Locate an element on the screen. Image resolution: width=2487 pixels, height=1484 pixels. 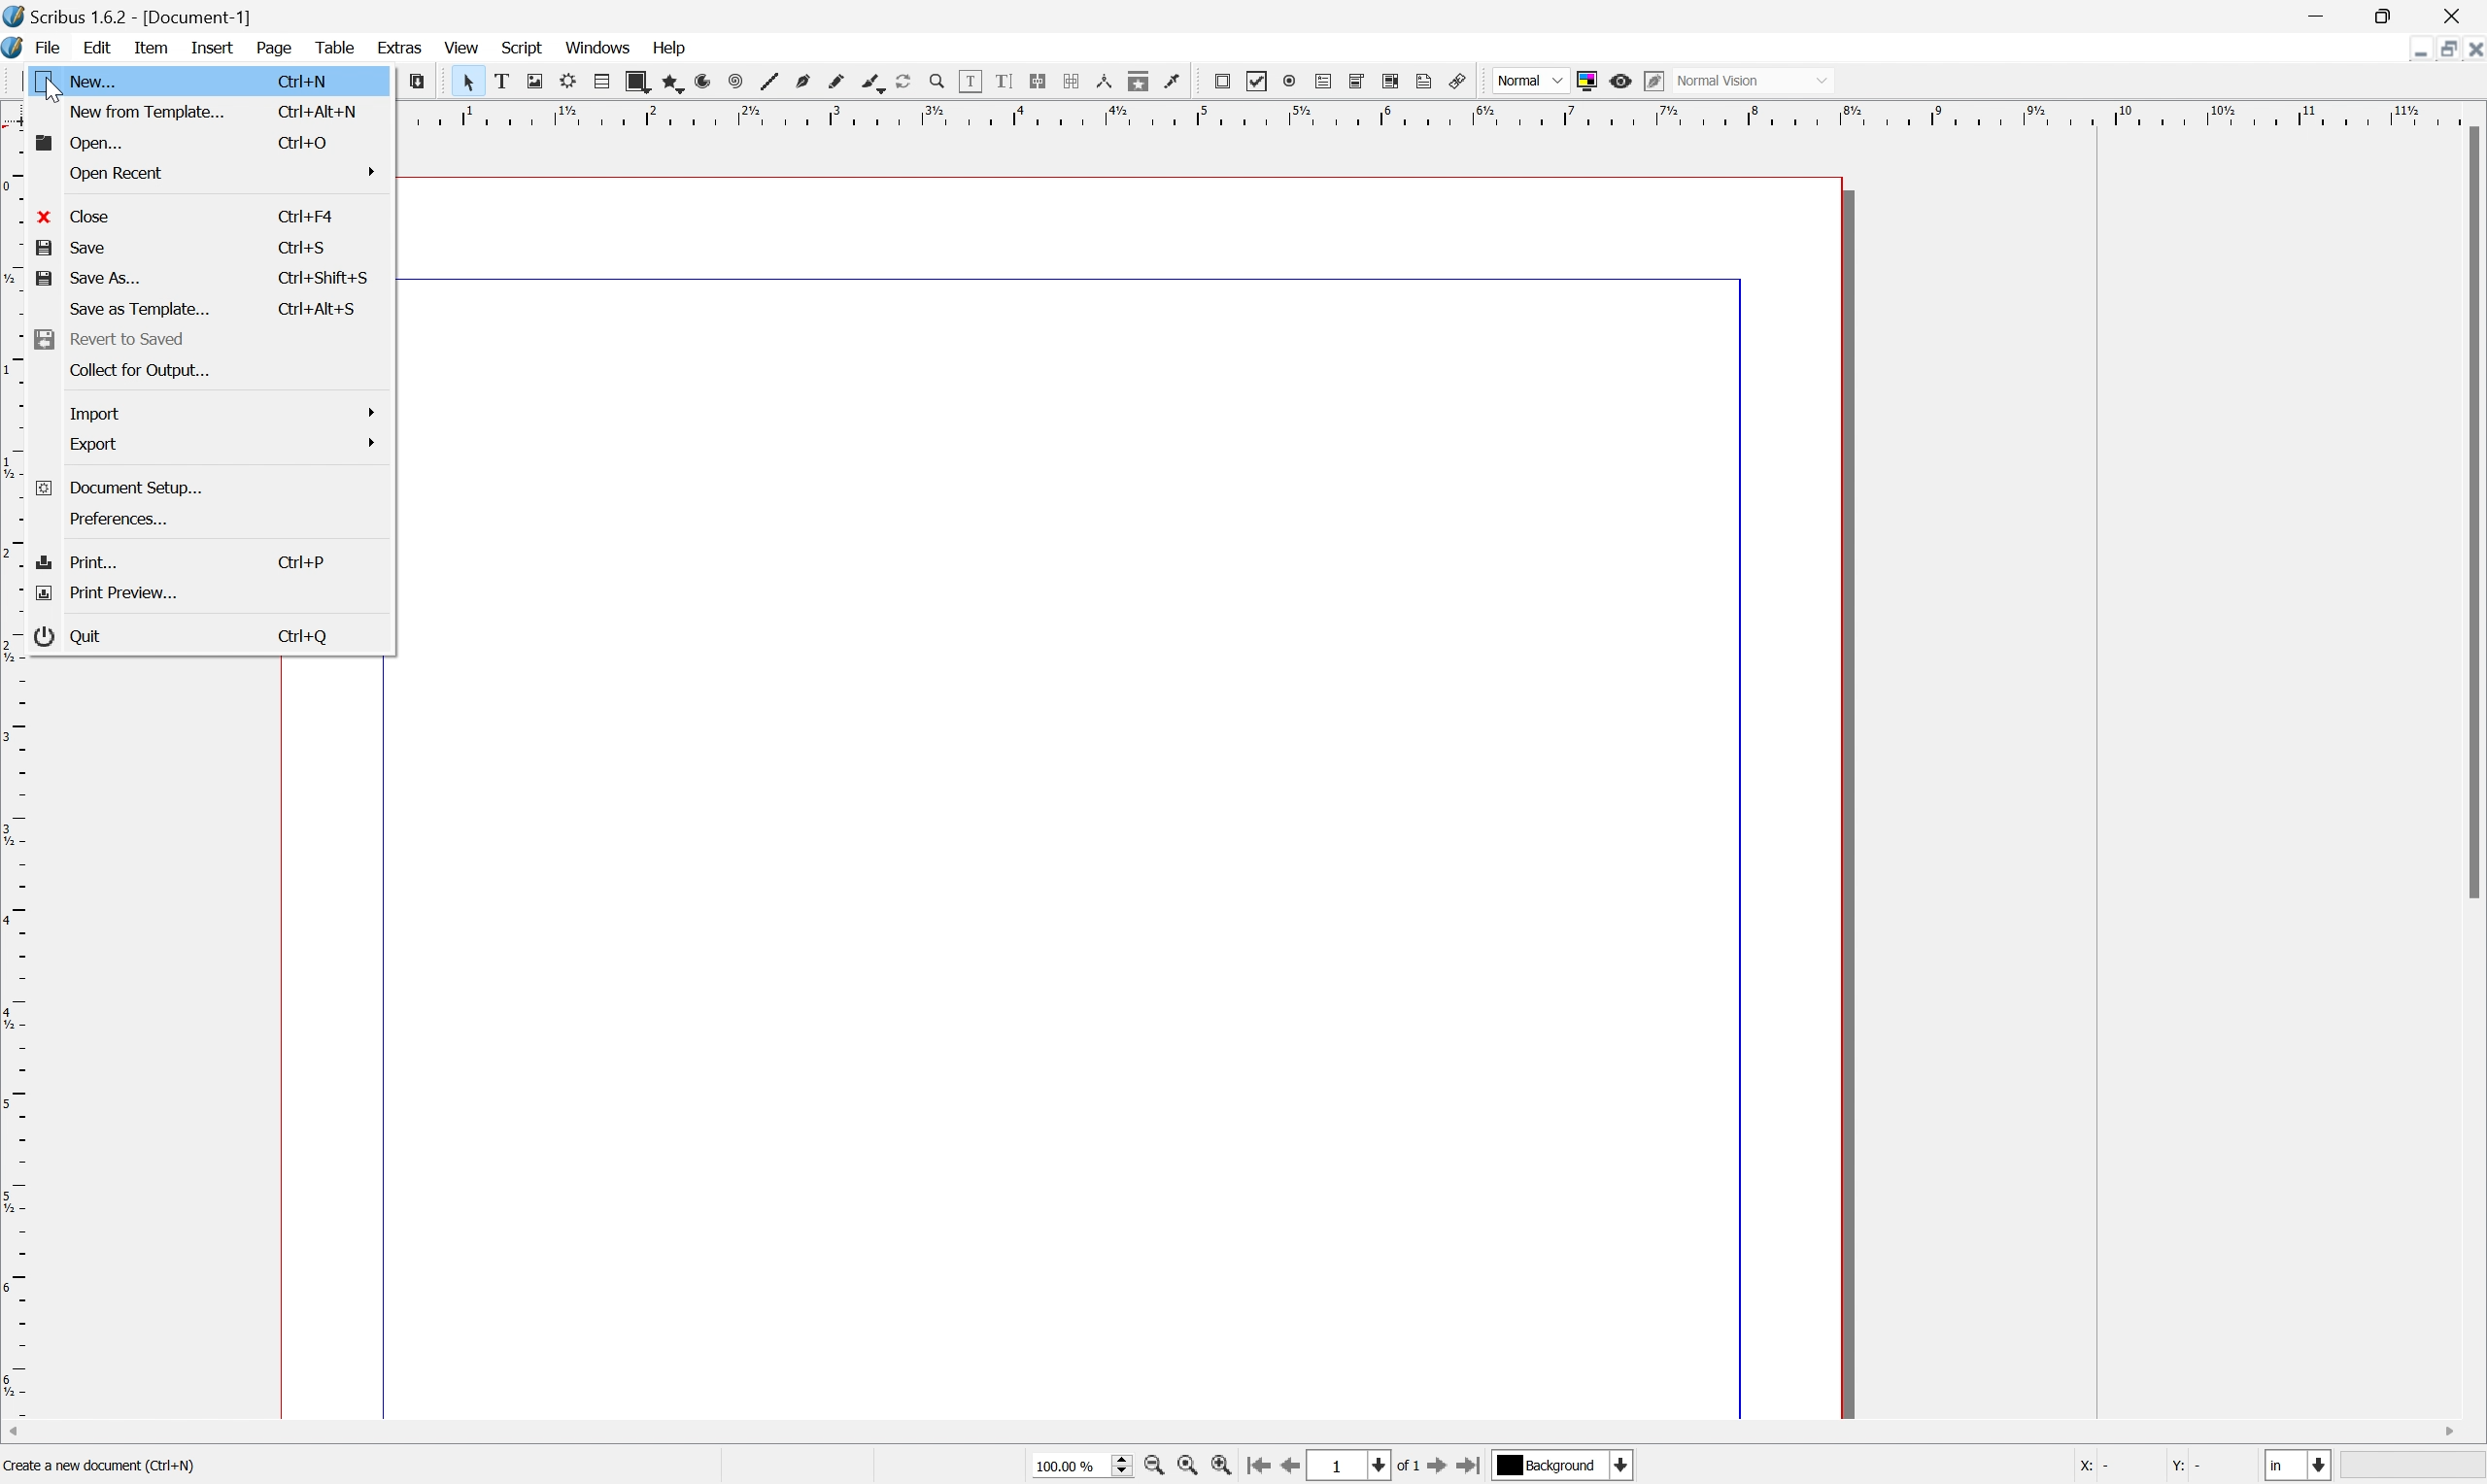
Create a new document (Ctrl+N) is located at coordinates (99, 1470).